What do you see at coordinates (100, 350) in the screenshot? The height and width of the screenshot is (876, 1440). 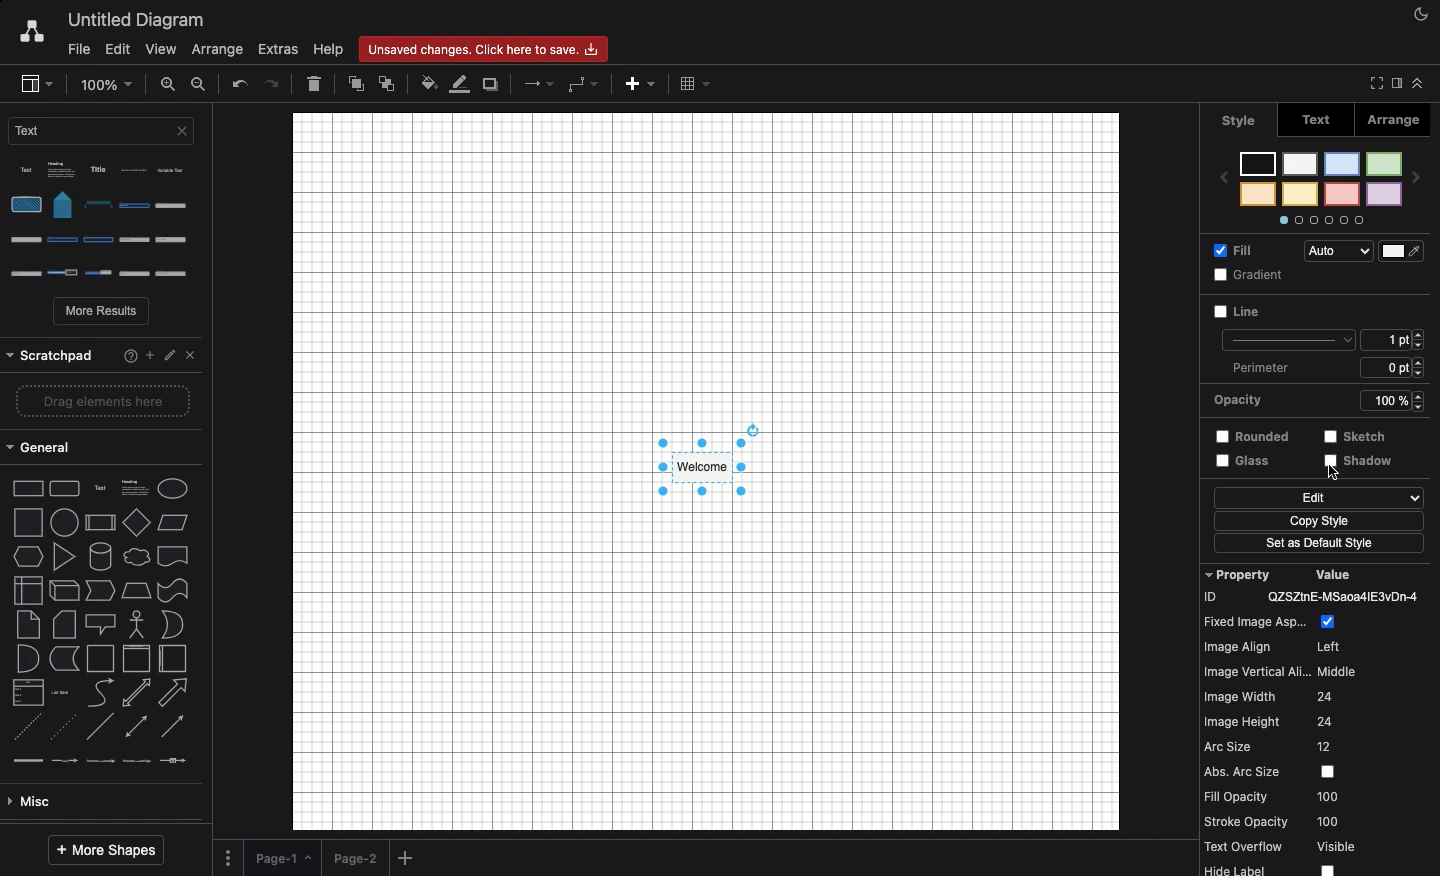 I see `` at bounding box center [100, 350].